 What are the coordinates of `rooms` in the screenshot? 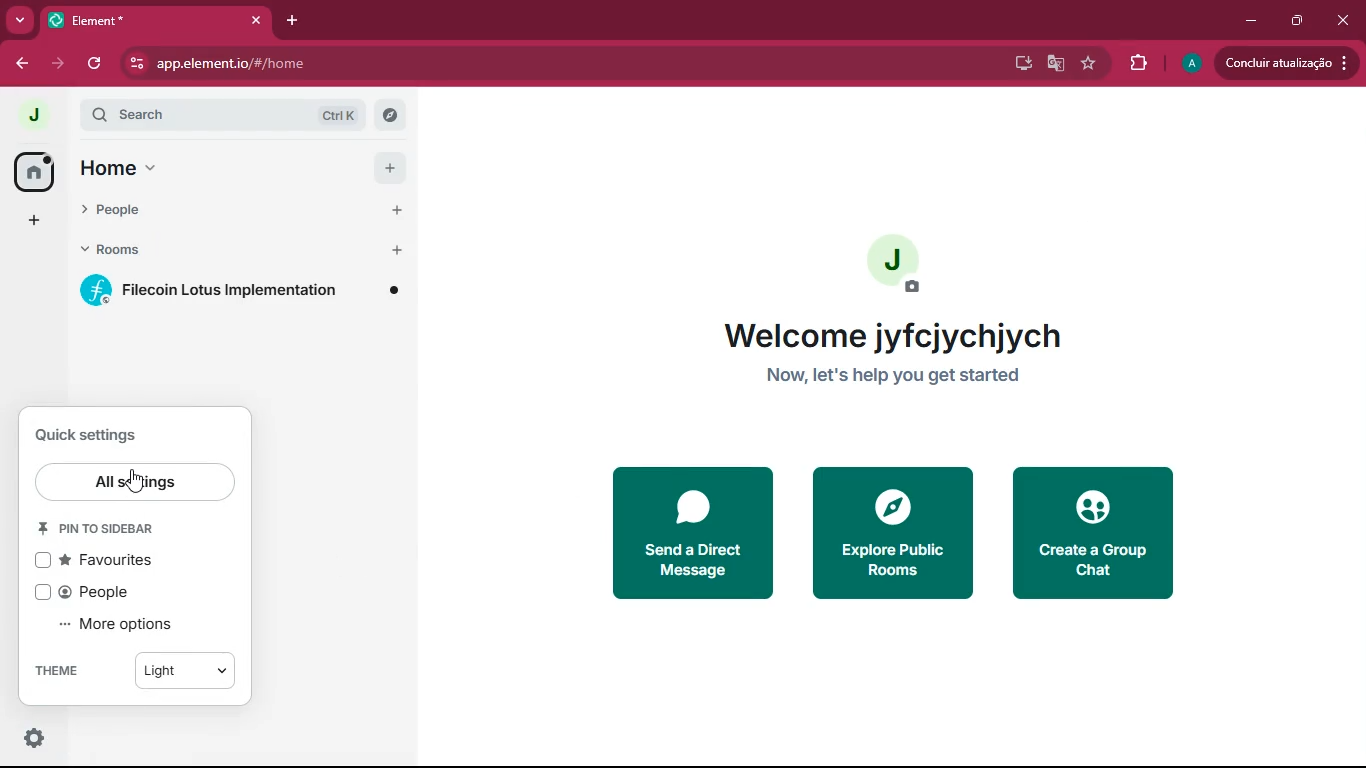 It's located at (244, 251).